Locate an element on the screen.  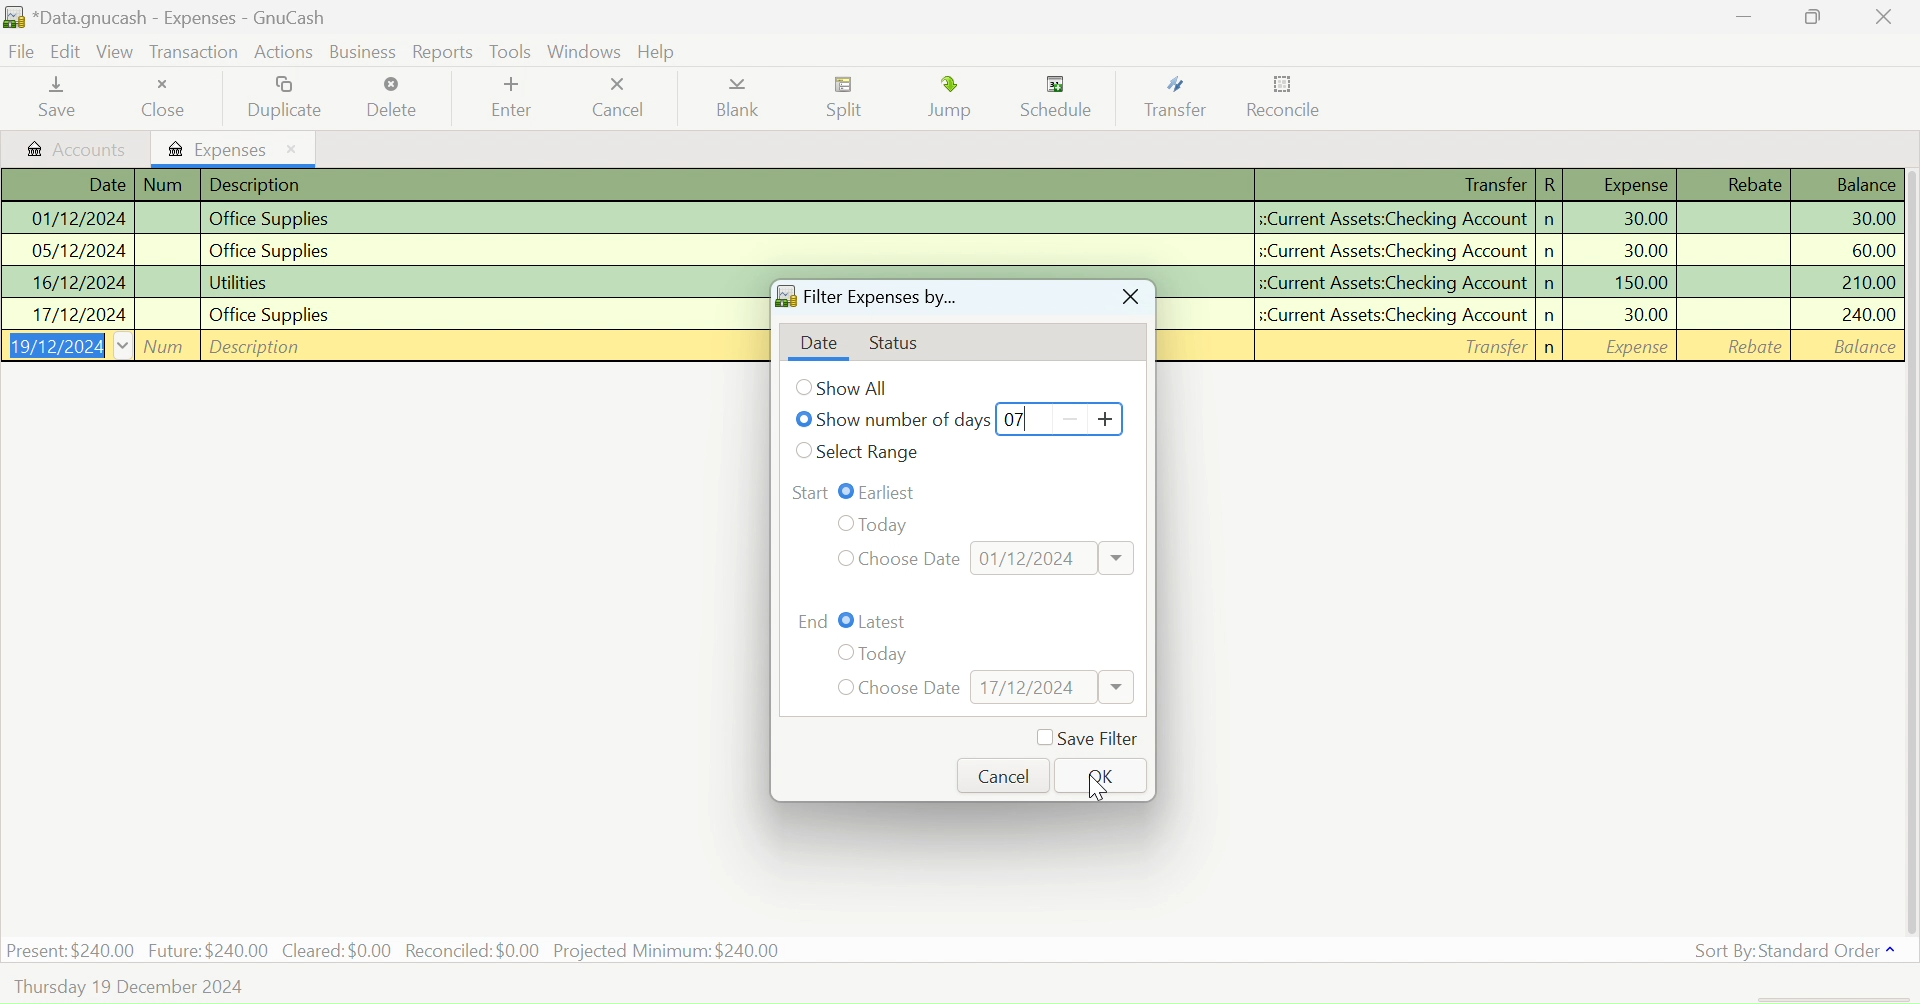
Status is located at coordinates (902, 345).